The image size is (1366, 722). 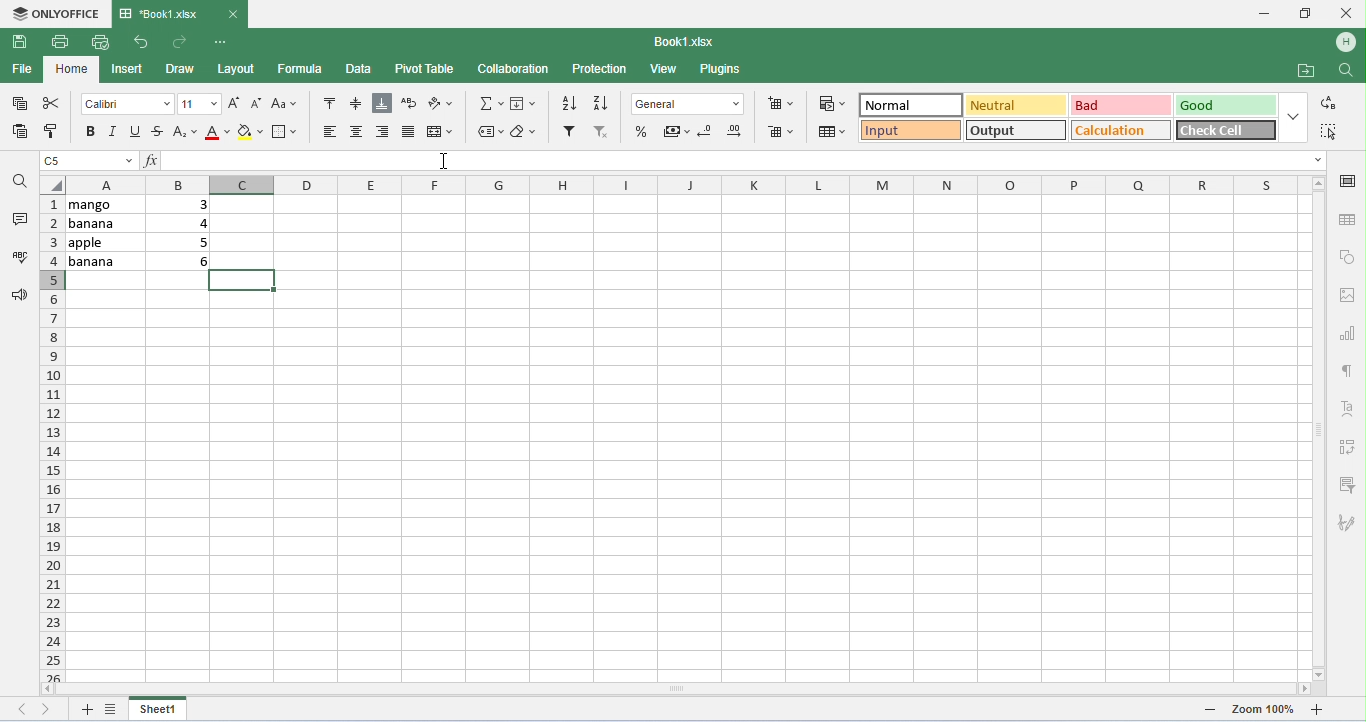 What do you see at coordinates (301, 68) in the screenshot?
I see `formula` at bounding box center [301, 68].